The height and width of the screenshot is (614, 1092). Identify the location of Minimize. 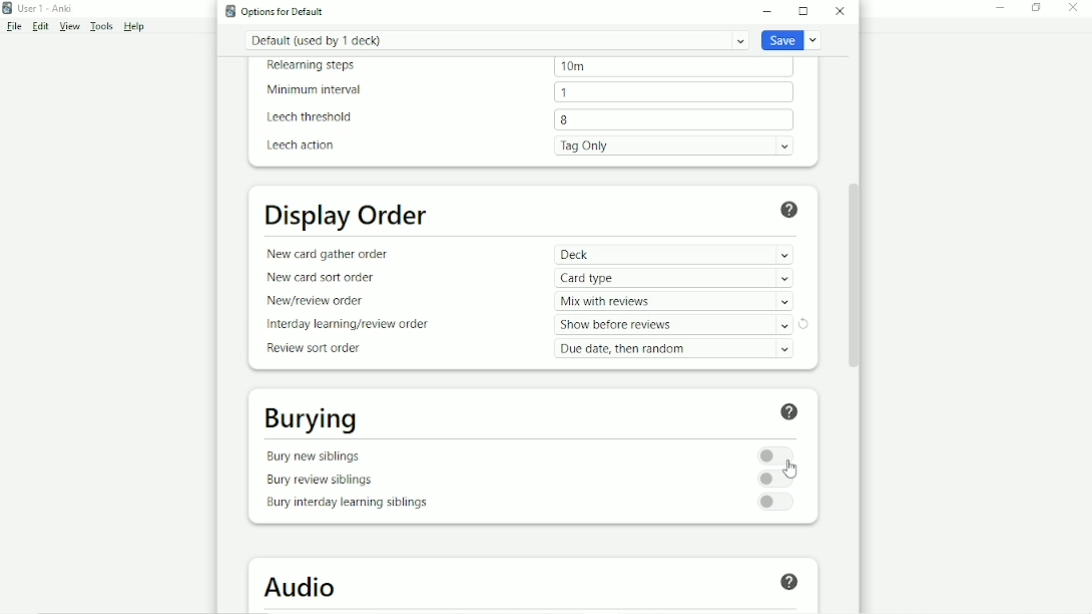
(1002, 9).